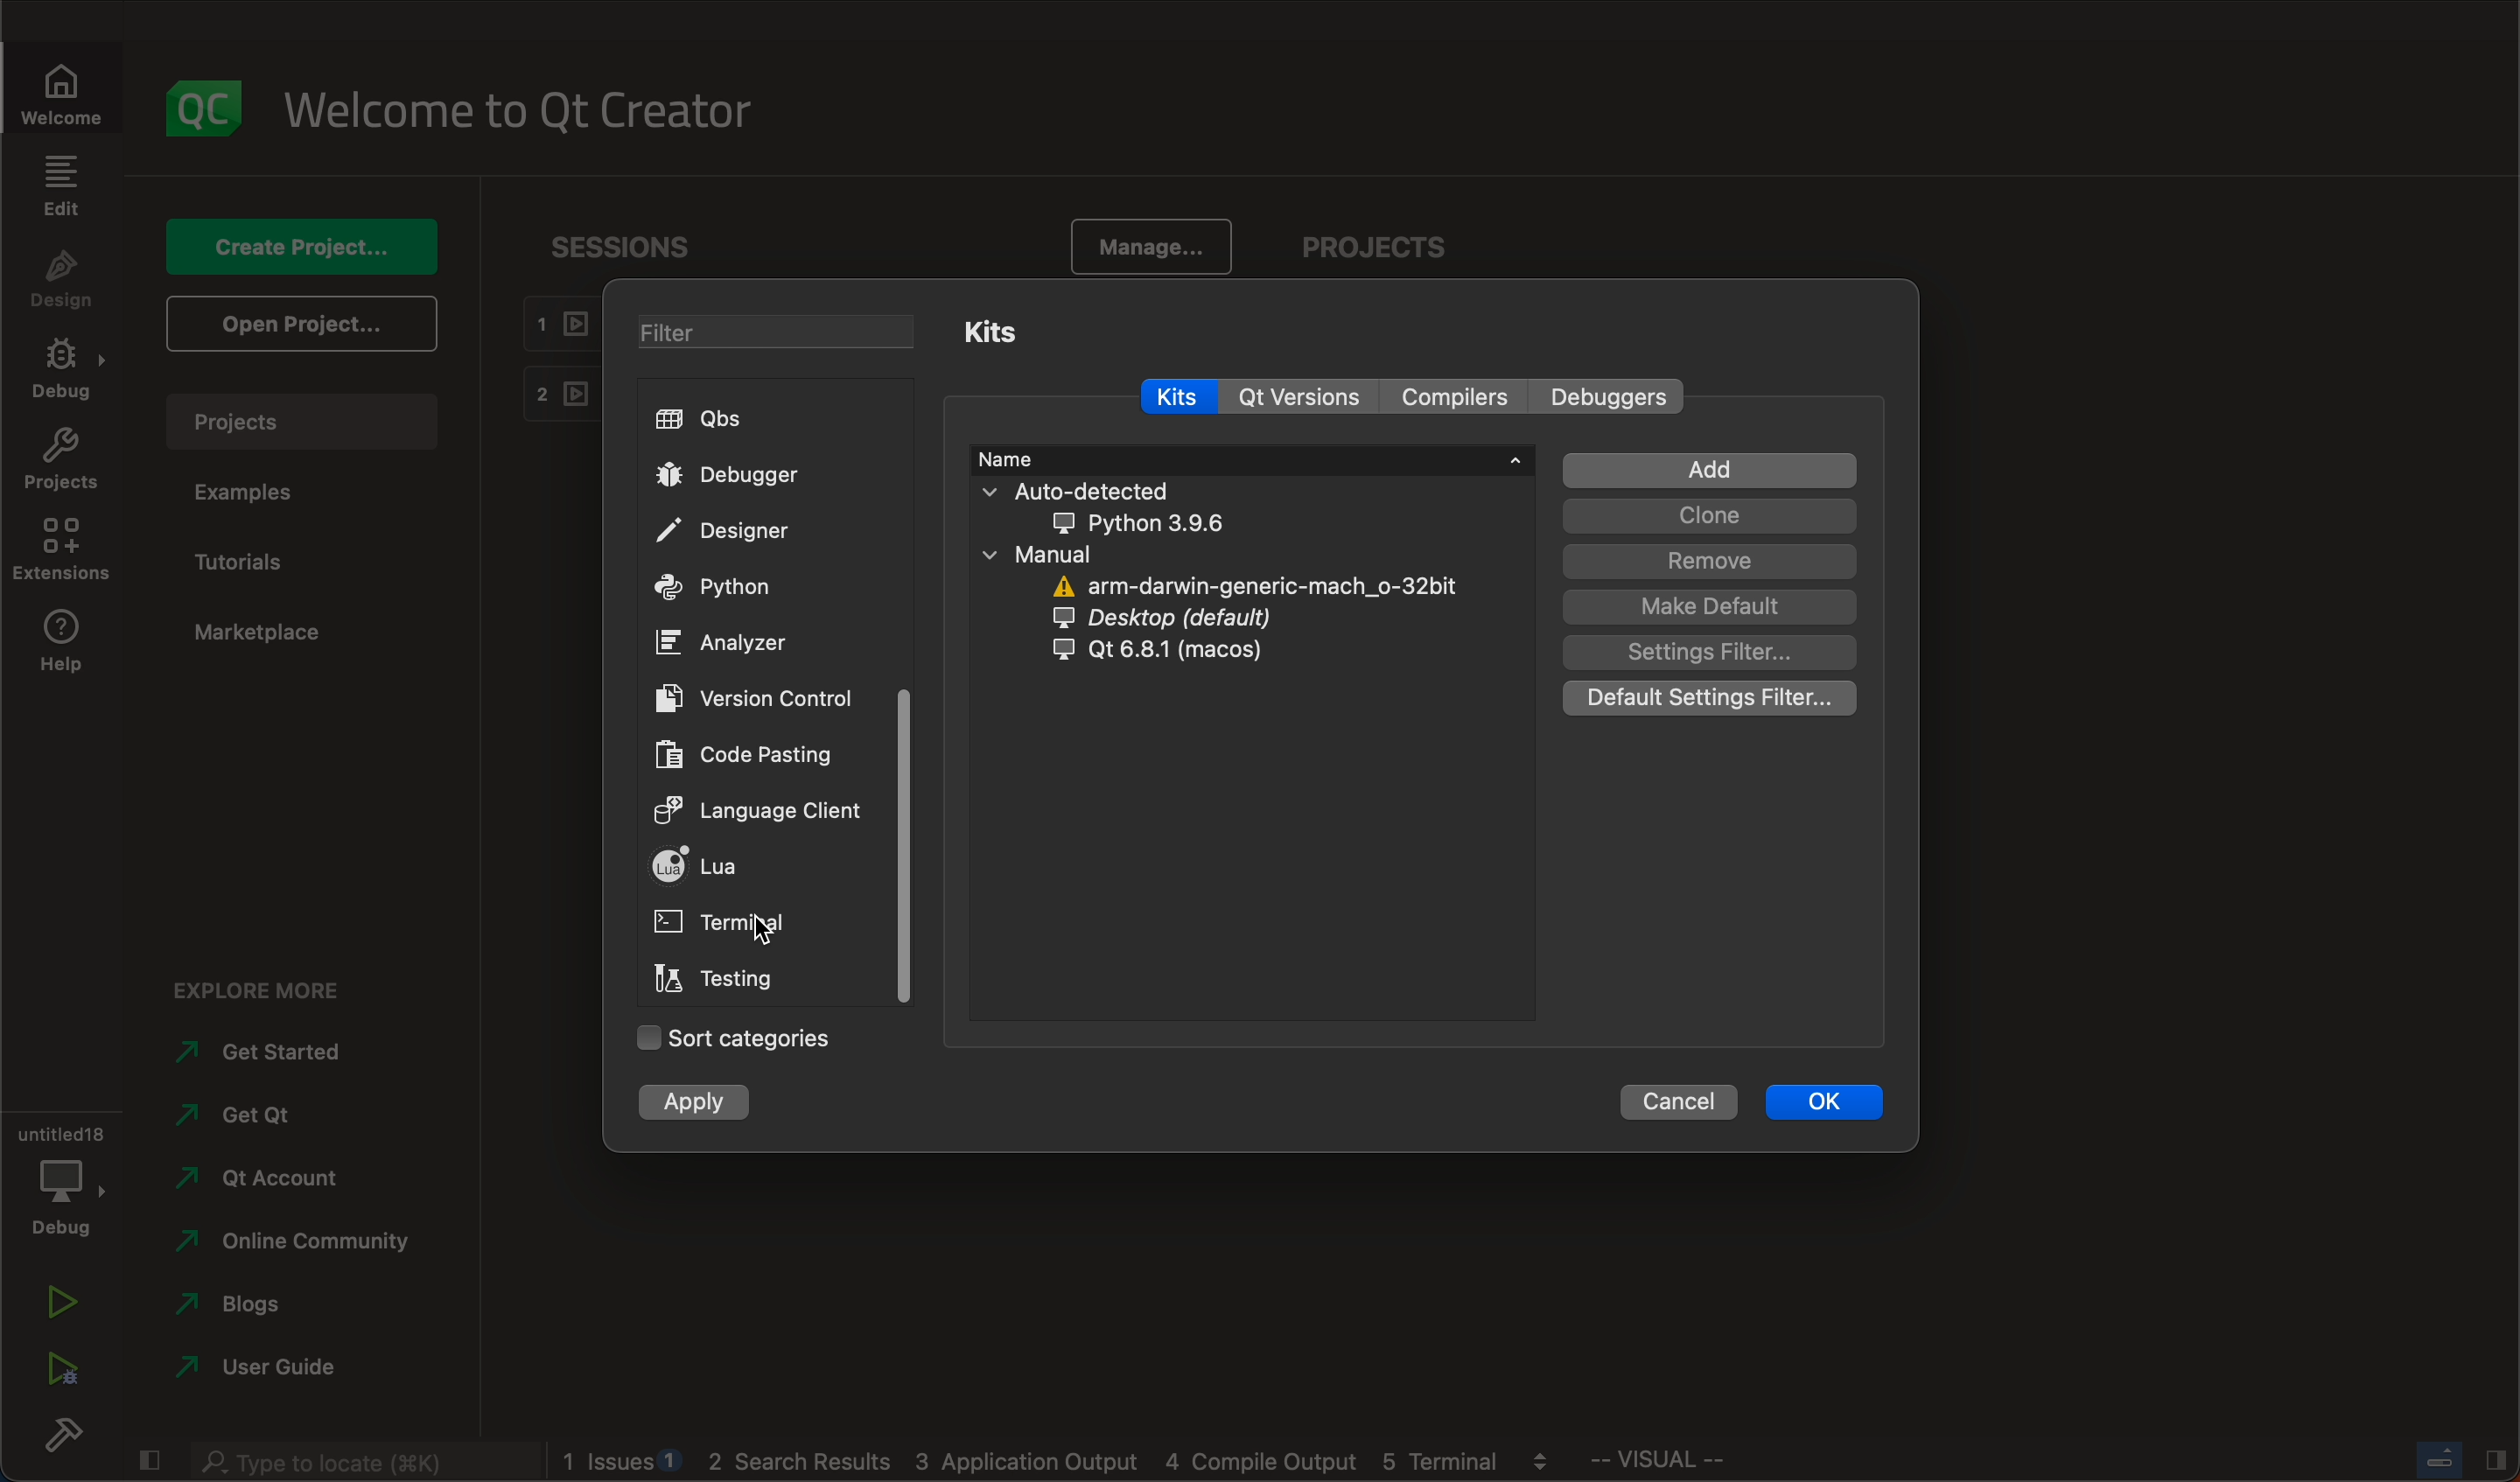 Image resolution: width=2520 pixels, height=1482 pixels. Describe the element at coordinates (756, 327) in the screenshot. I see `filter` at that location.